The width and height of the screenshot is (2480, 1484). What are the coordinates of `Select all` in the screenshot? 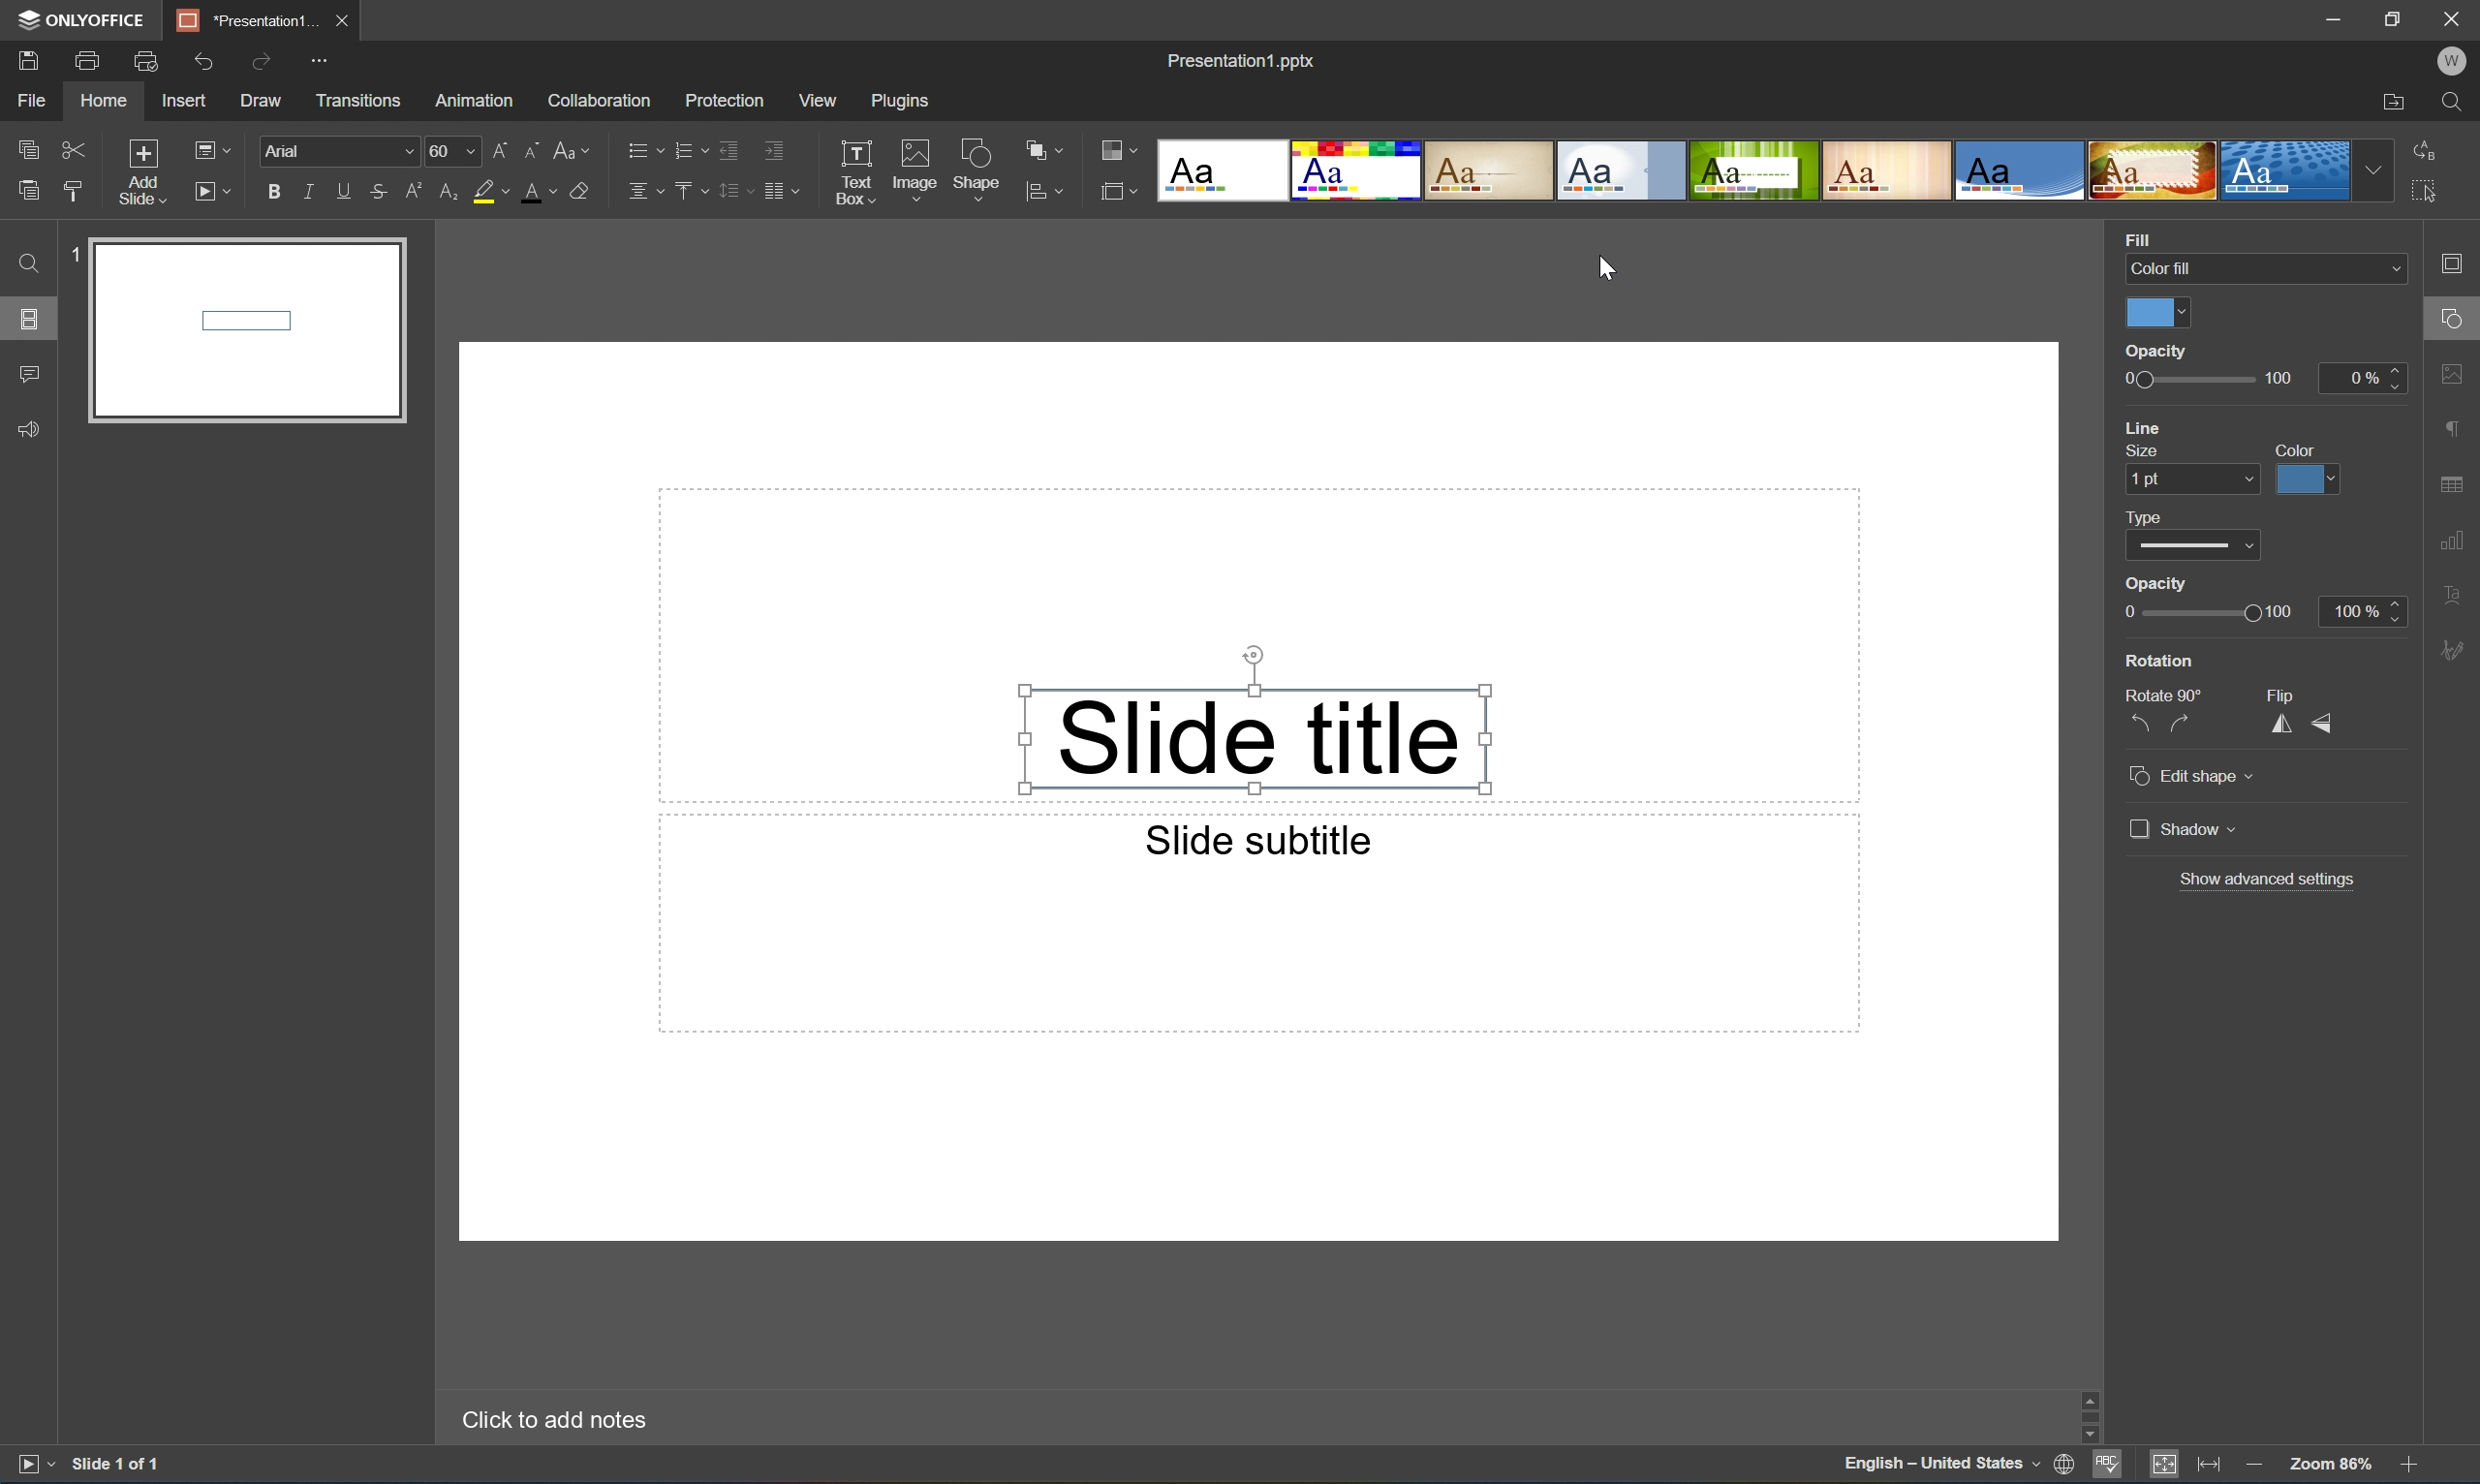 It's located at (2426, 197).